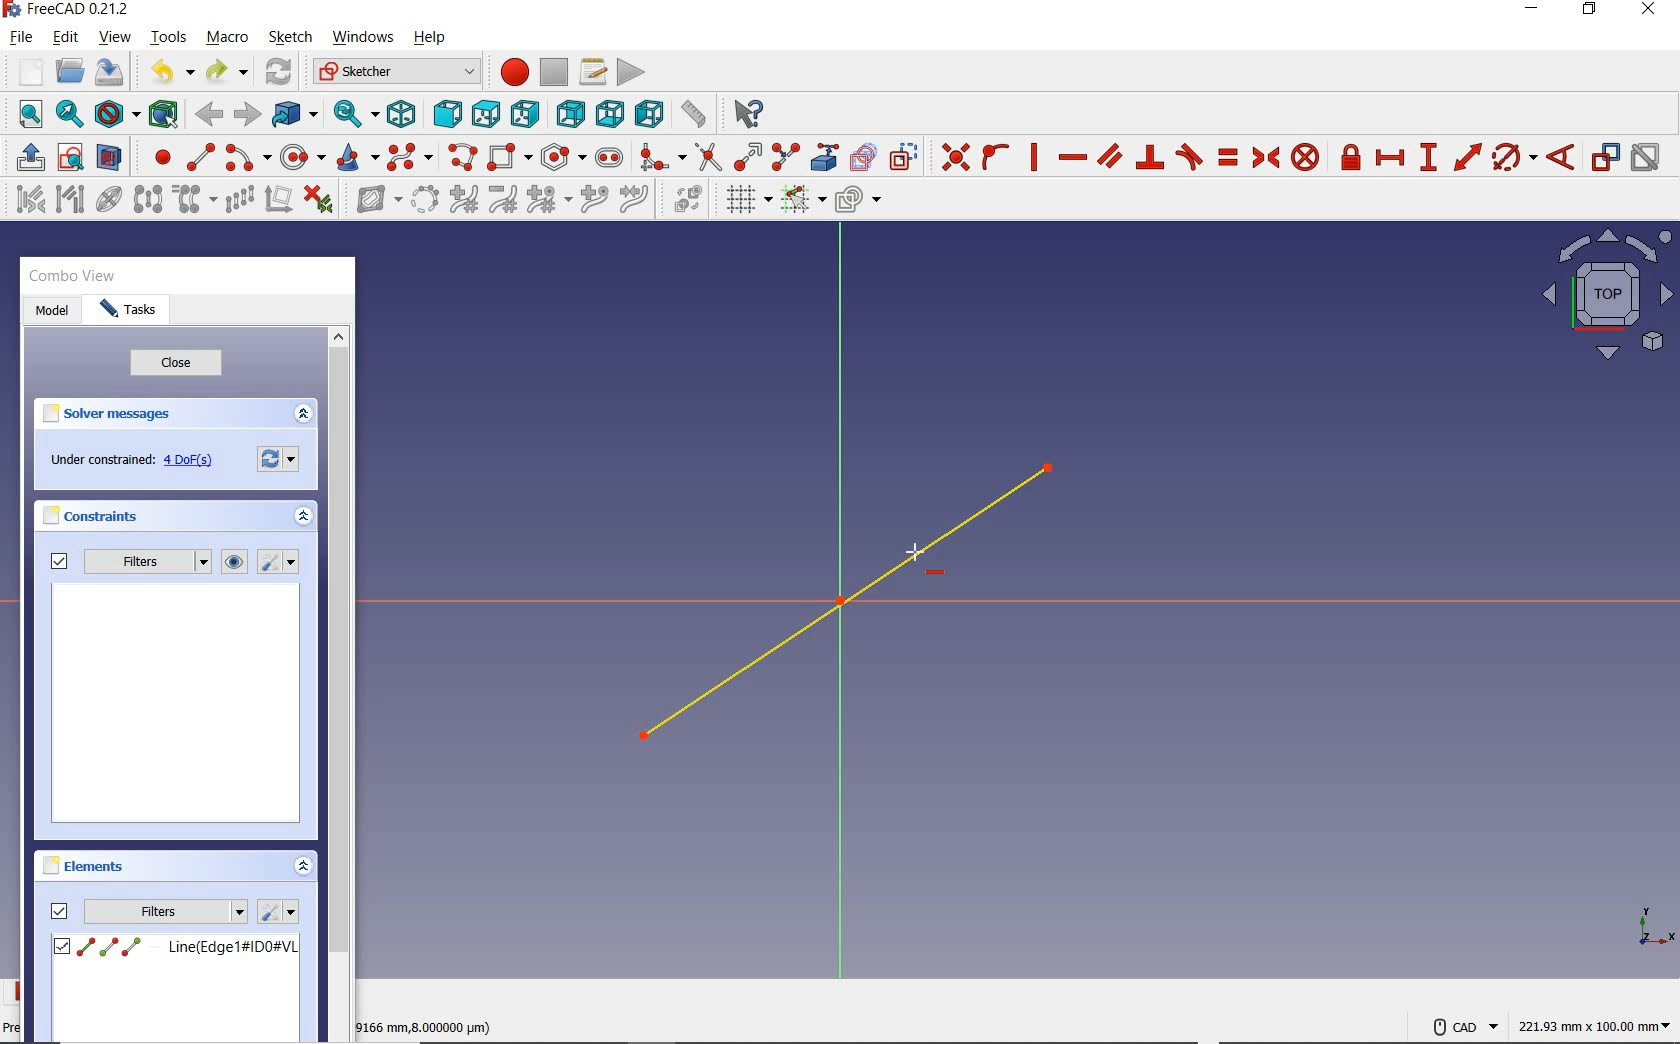 The width and height of the screenshot is (1680, 1044). I want to click on CONSTRAIN TANGENT, so click(1189, 156).